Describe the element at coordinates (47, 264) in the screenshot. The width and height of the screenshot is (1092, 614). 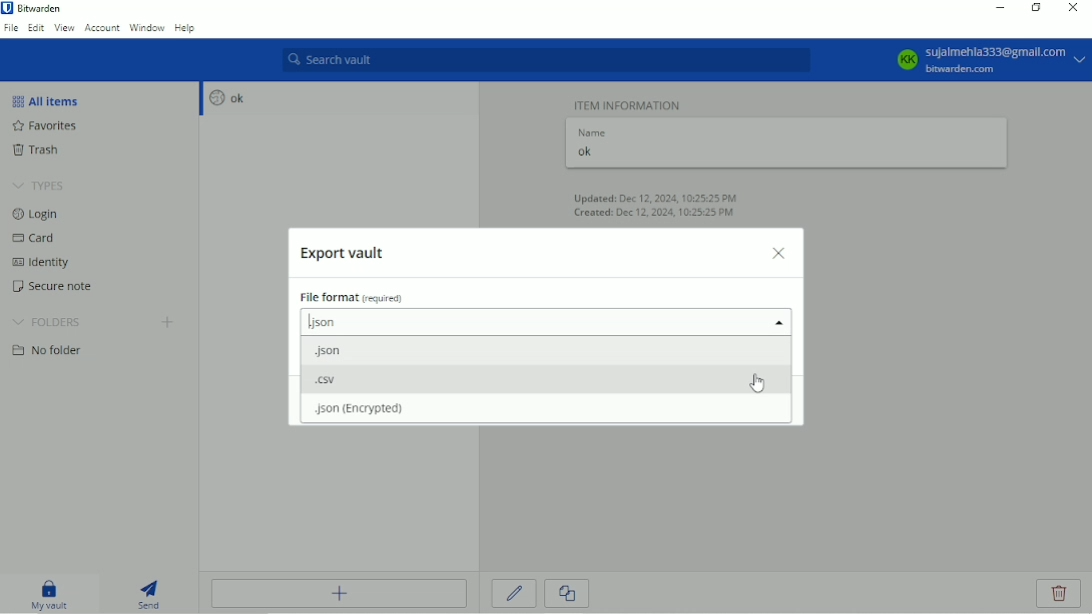
I see `Identity` at that location.